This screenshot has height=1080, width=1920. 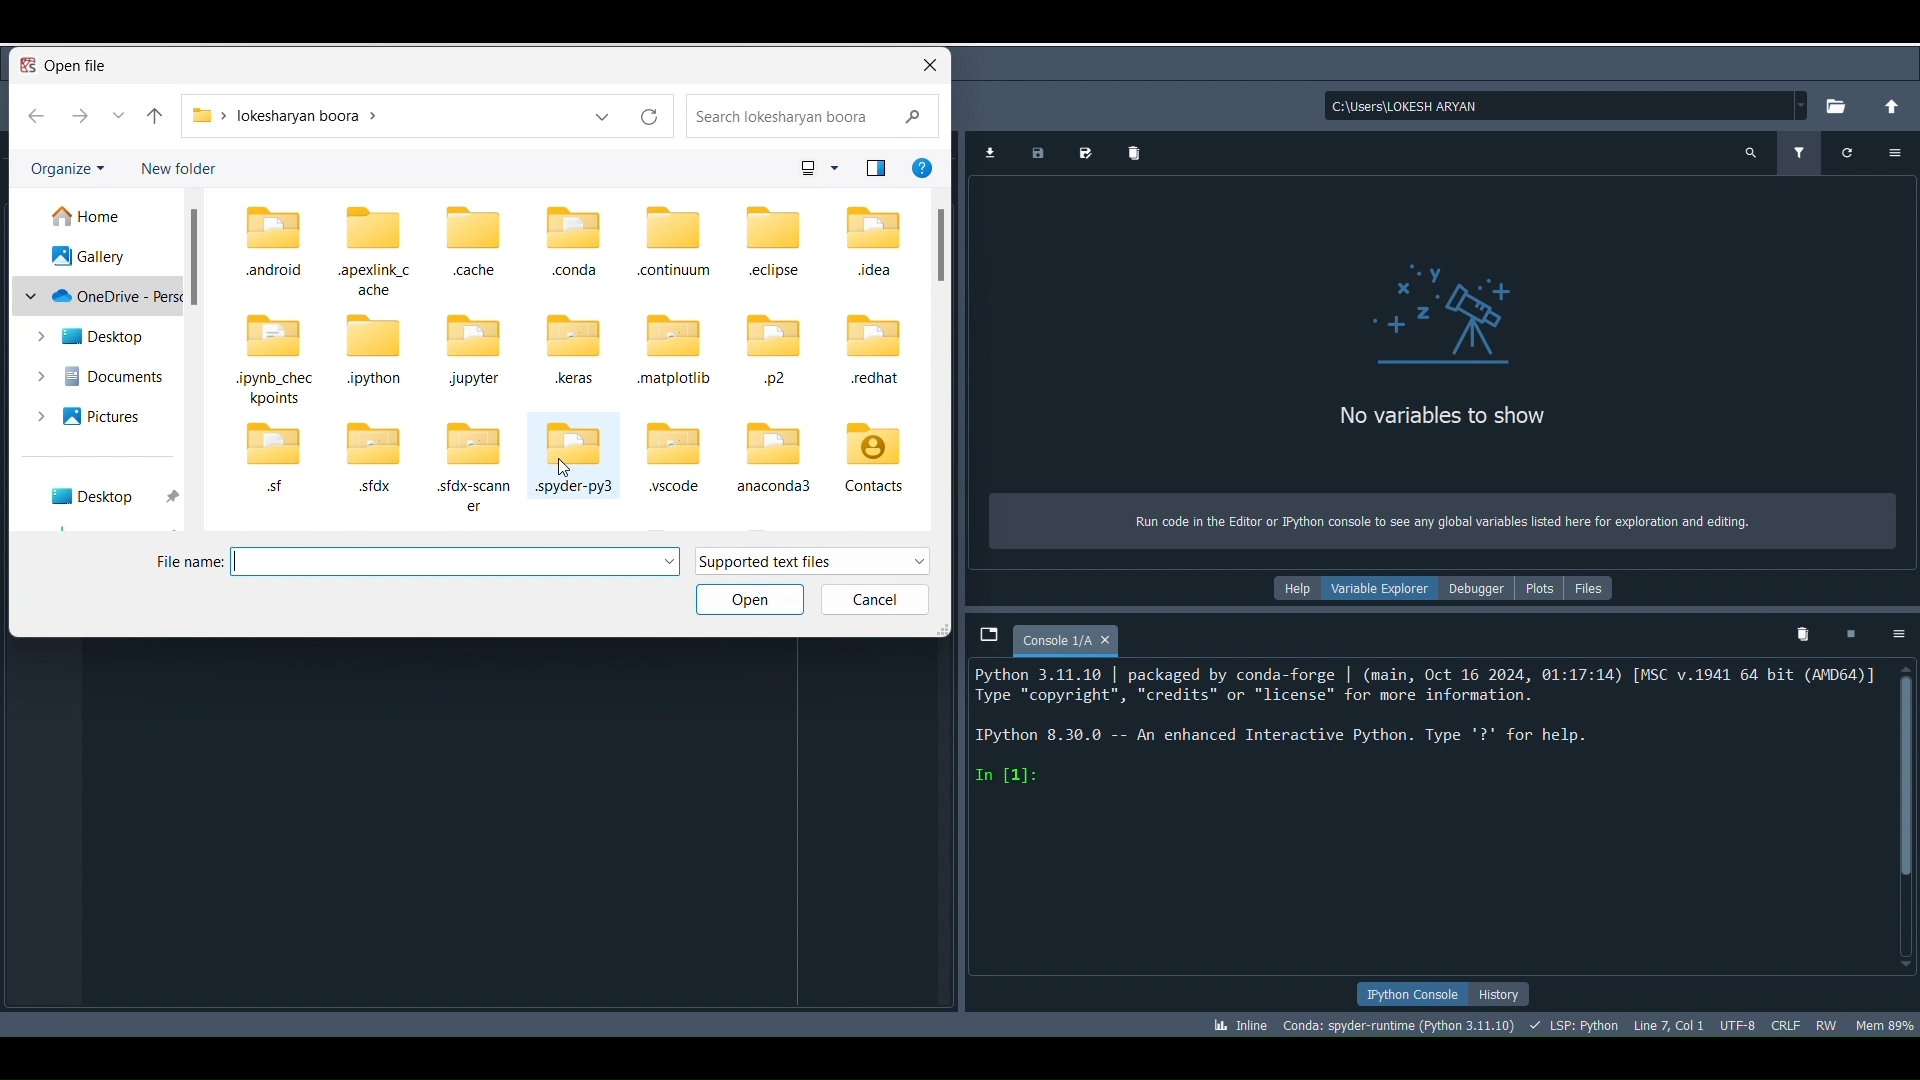 What do you see at coordinates (372, 248) in the screenshot?
I see `Folder` at bounding box center [372, 248].